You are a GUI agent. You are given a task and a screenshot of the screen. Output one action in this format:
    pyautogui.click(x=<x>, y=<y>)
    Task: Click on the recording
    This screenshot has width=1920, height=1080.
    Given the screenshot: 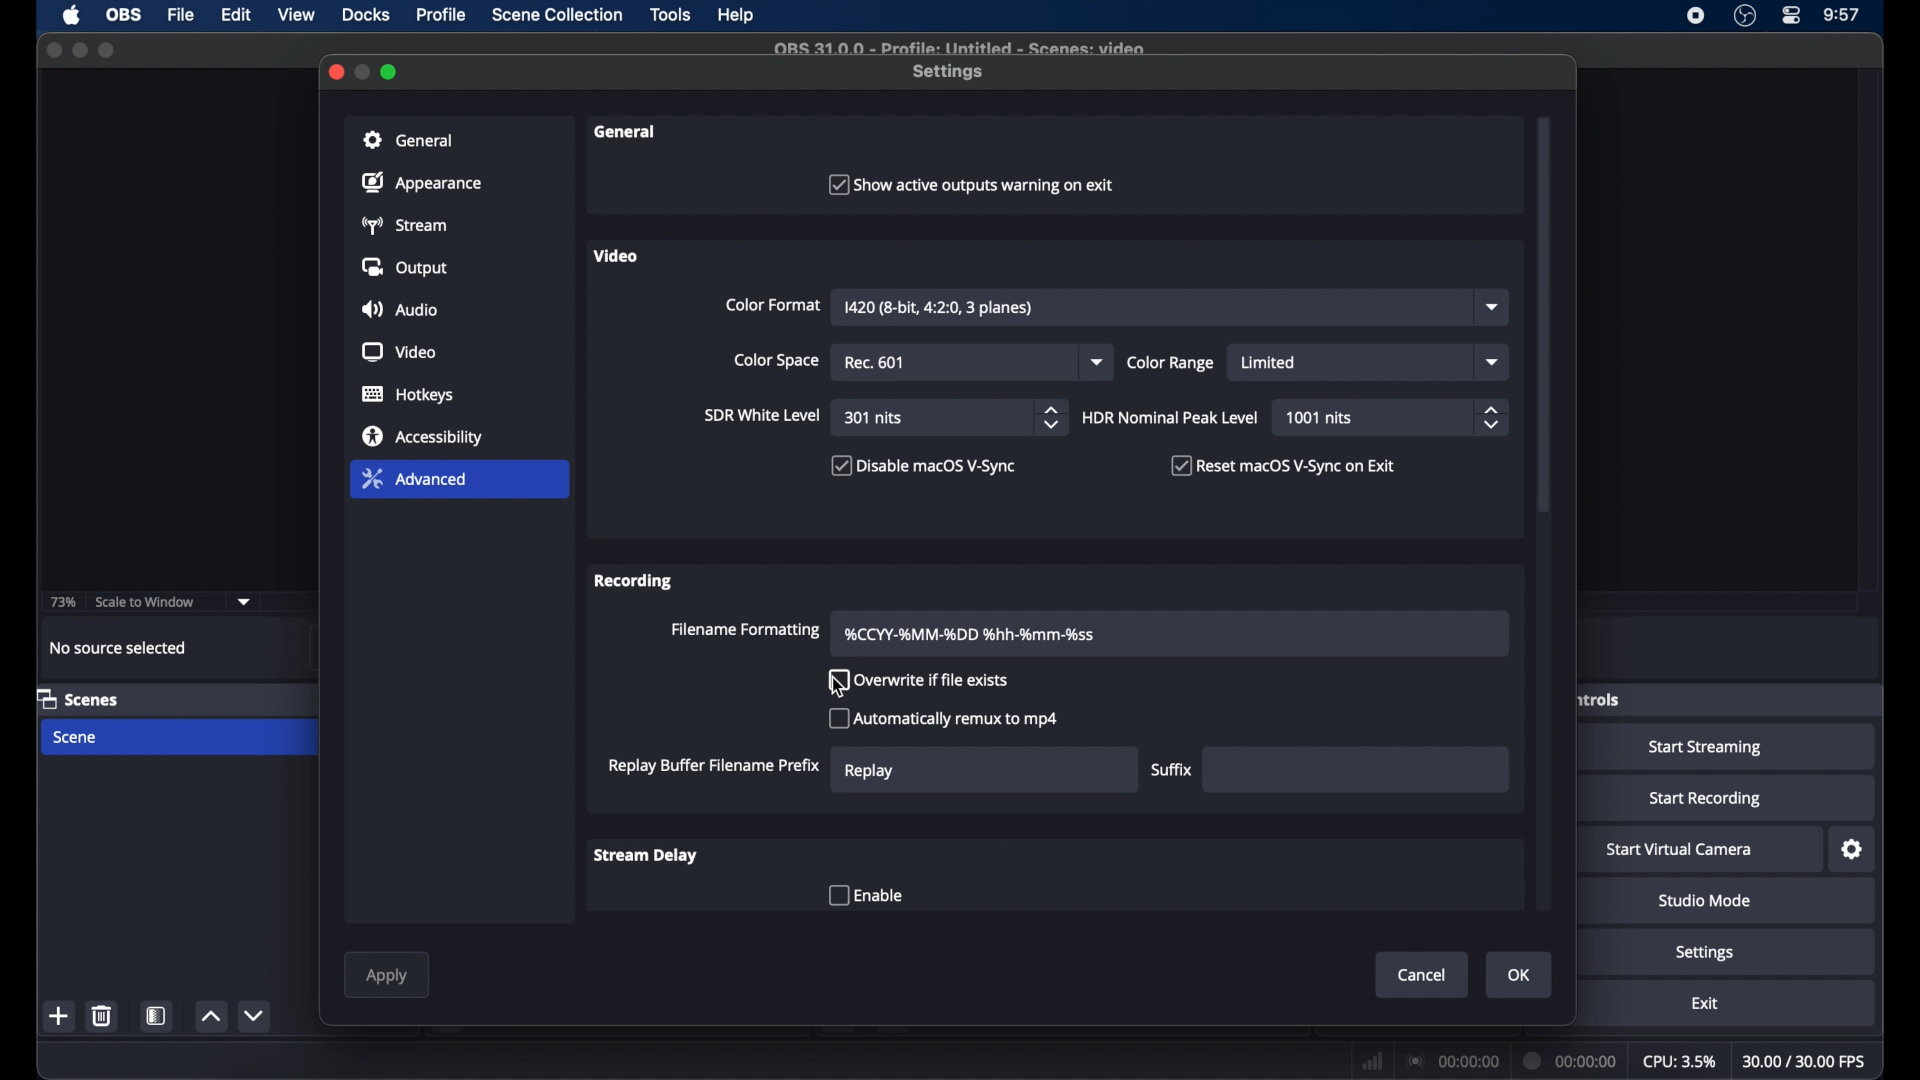 What is the action you would take?
    pyautogui.click(x=635, y=581)
    